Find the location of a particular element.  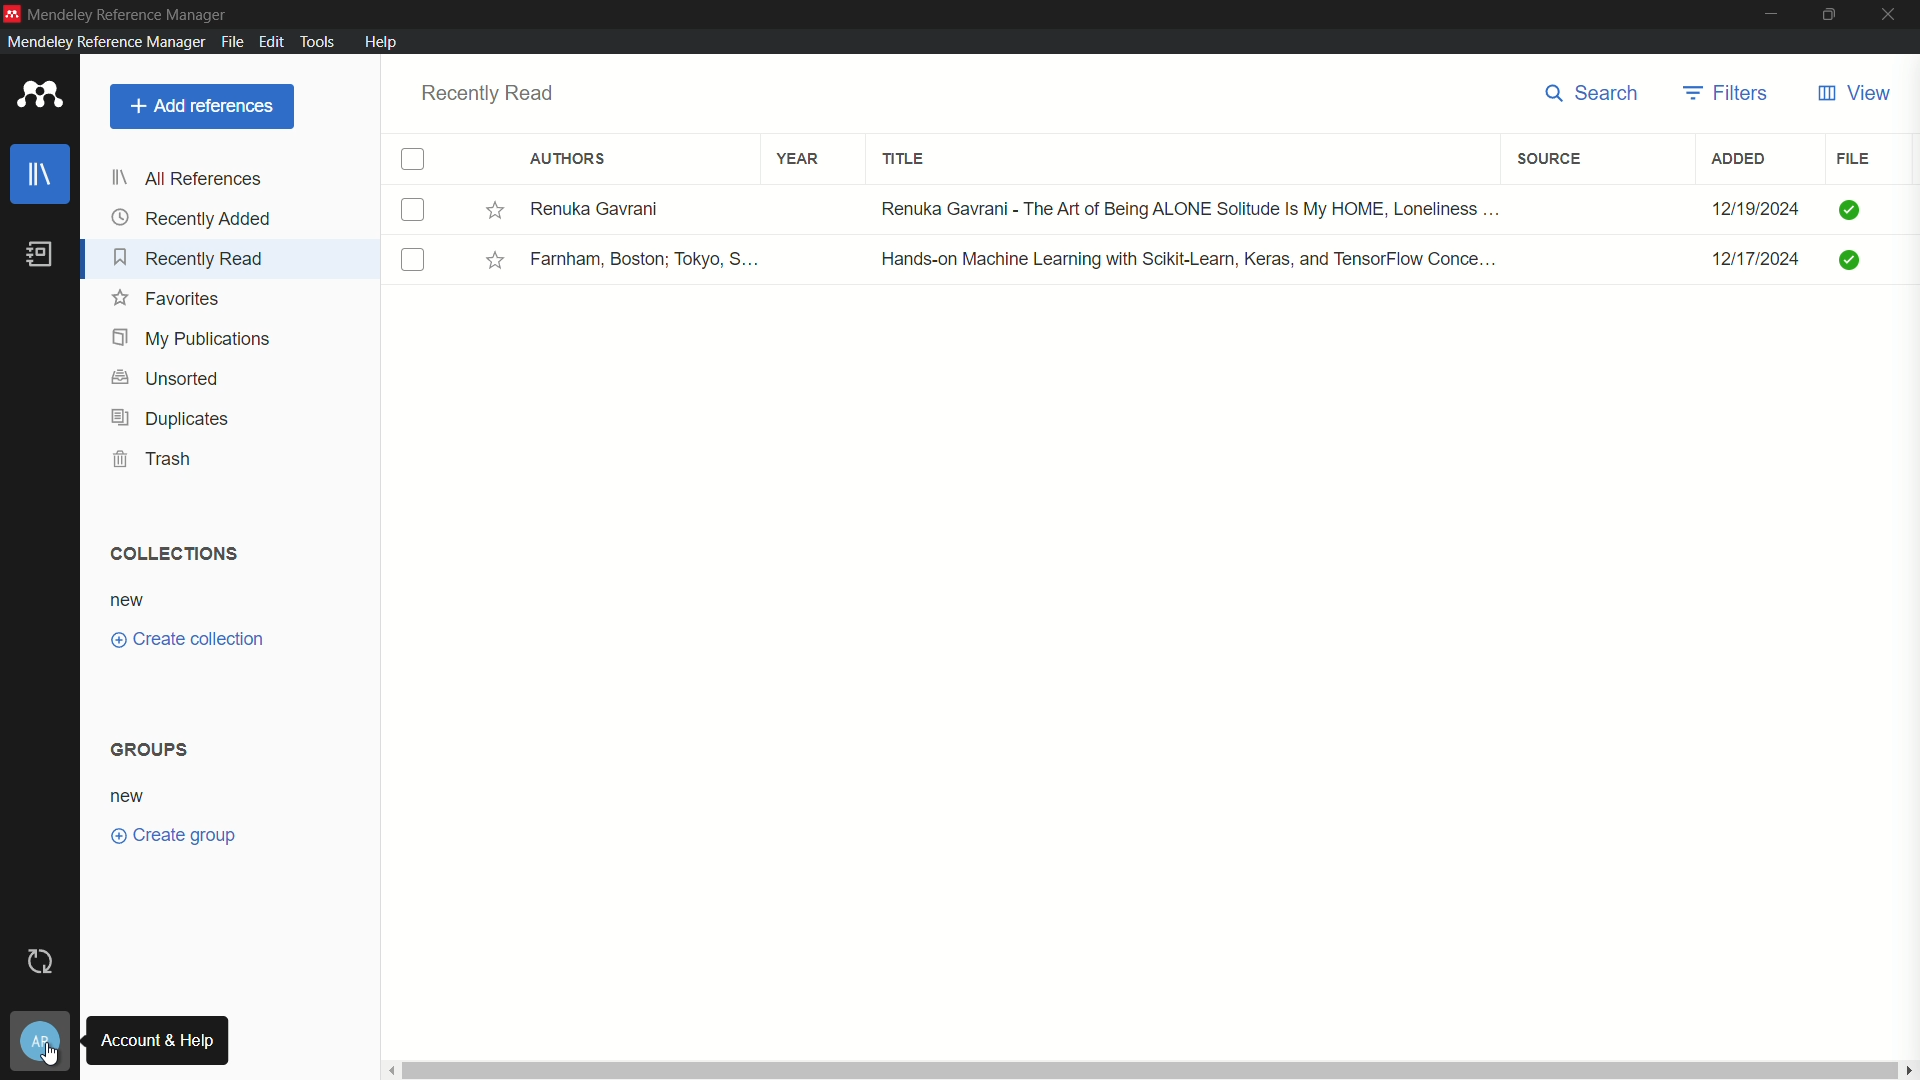

Toggle favorites is located at coordinates (494, 209).